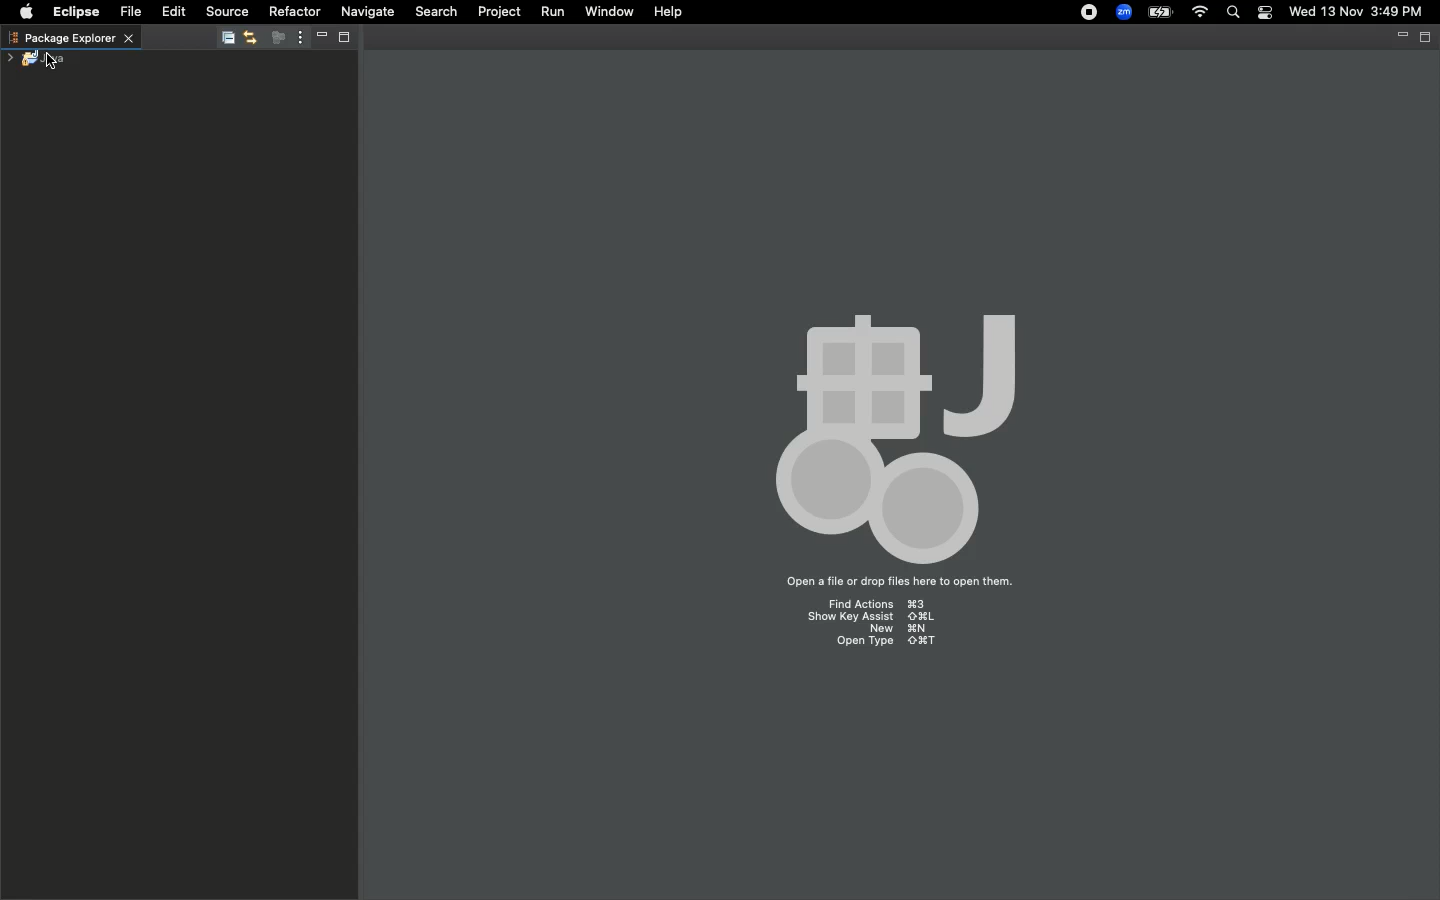 The width and height of the screenshot is (1440, 900). Describe the element at coordinates (70, 37) in the screenshot. I see `Package explorer` at that location.